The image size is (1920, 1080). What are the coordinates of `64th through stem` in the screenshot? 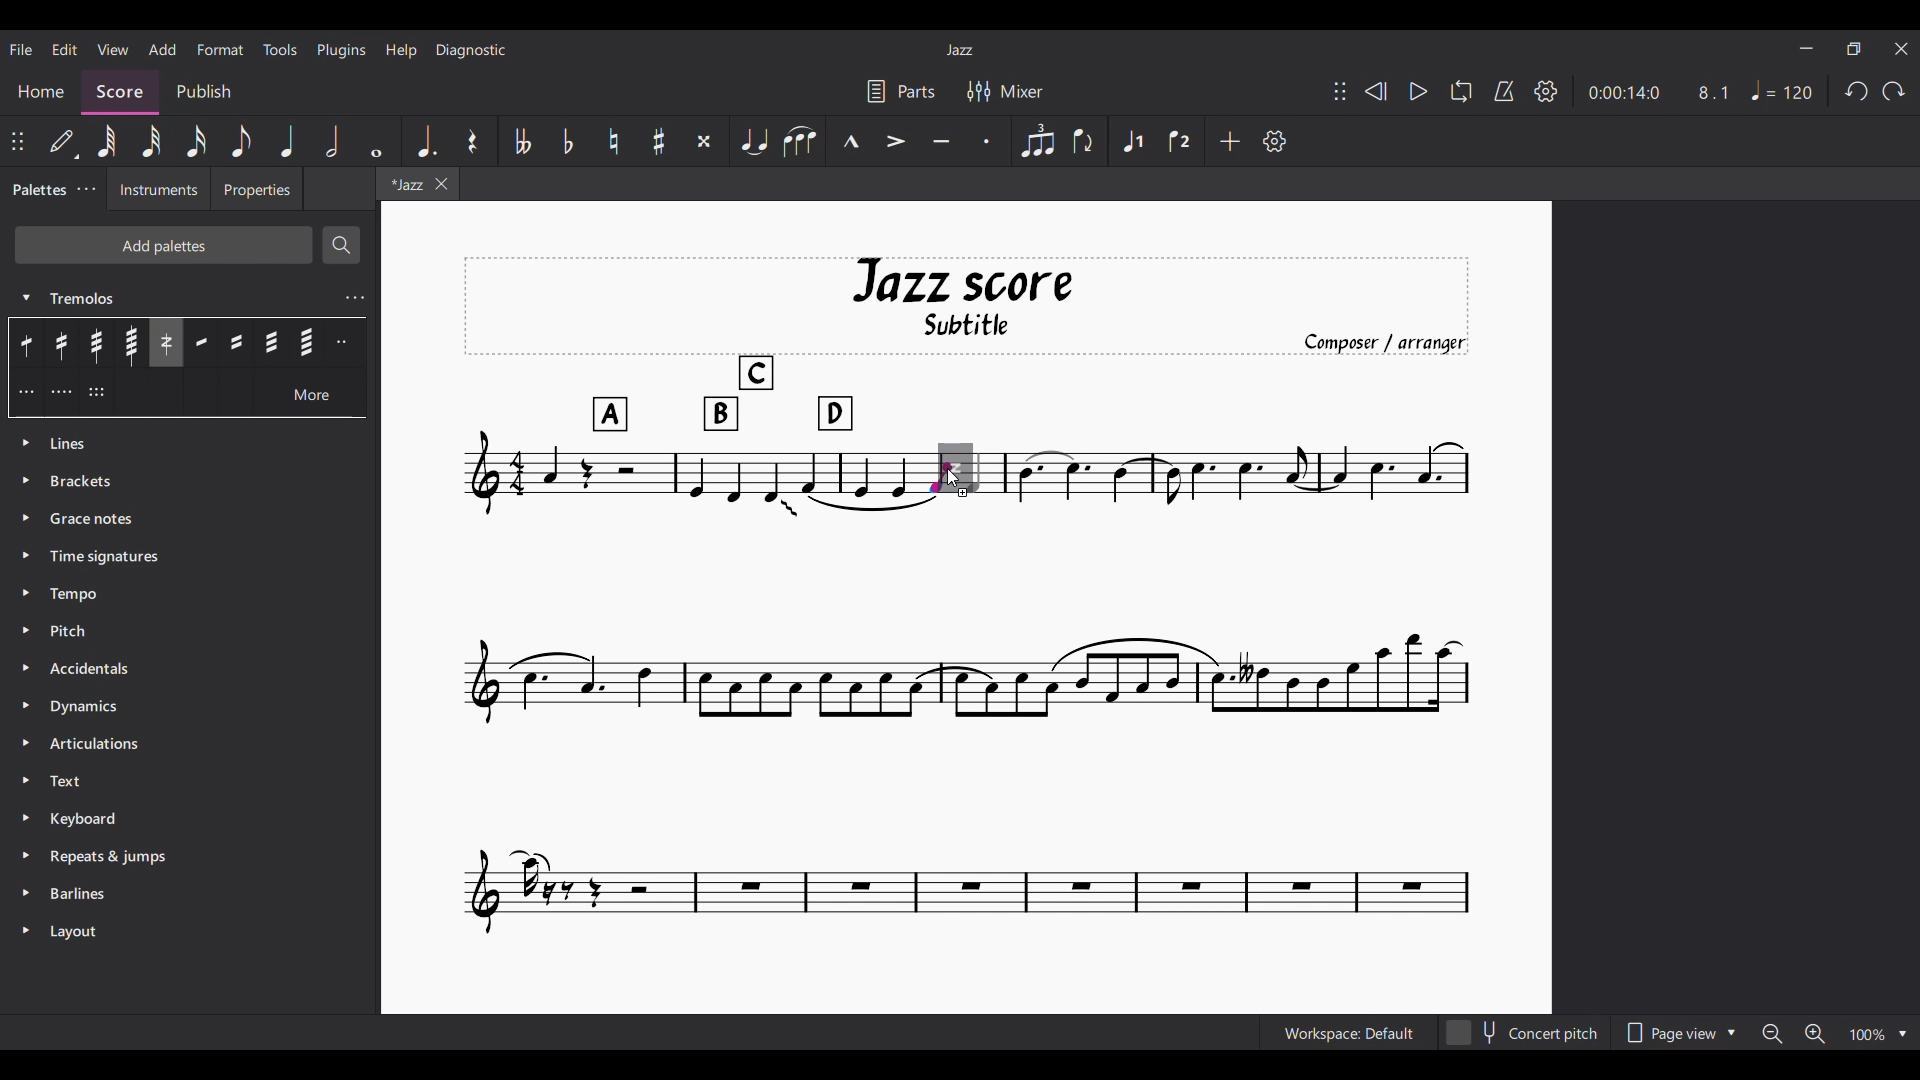 It's located at (131, 343).